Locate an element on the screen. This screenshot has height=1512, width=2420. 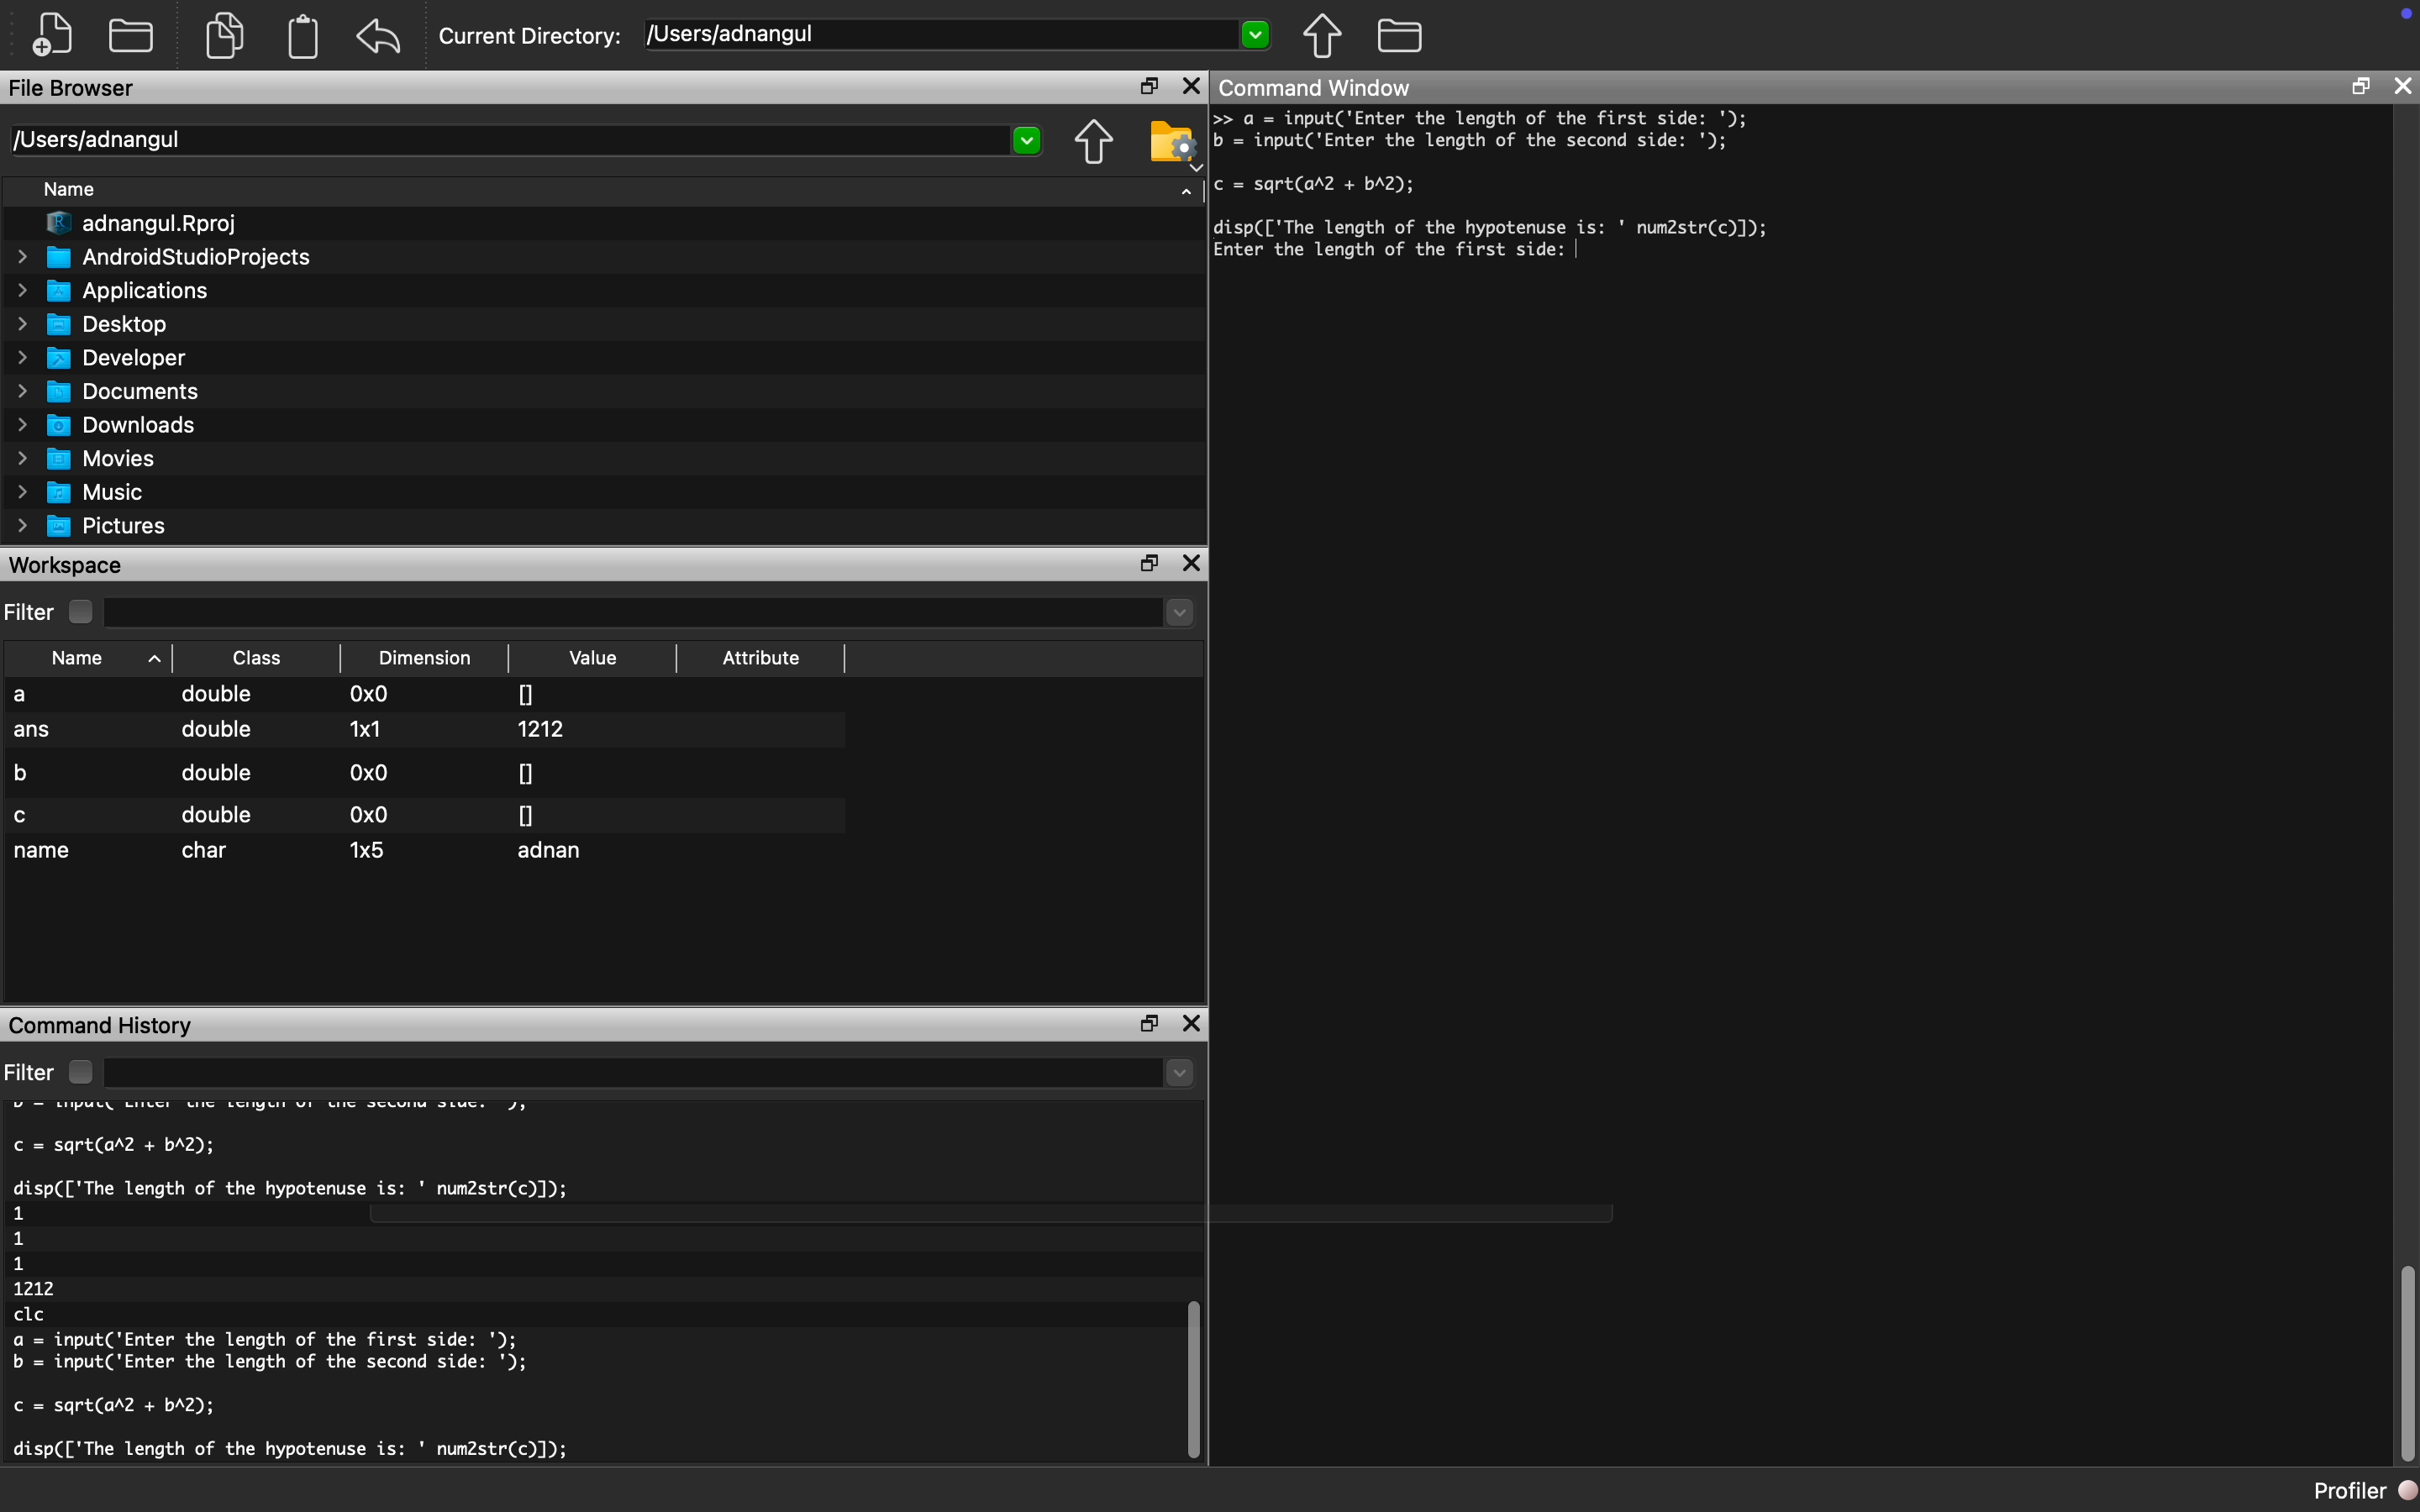
filter is located at coordinates (30, 1072).